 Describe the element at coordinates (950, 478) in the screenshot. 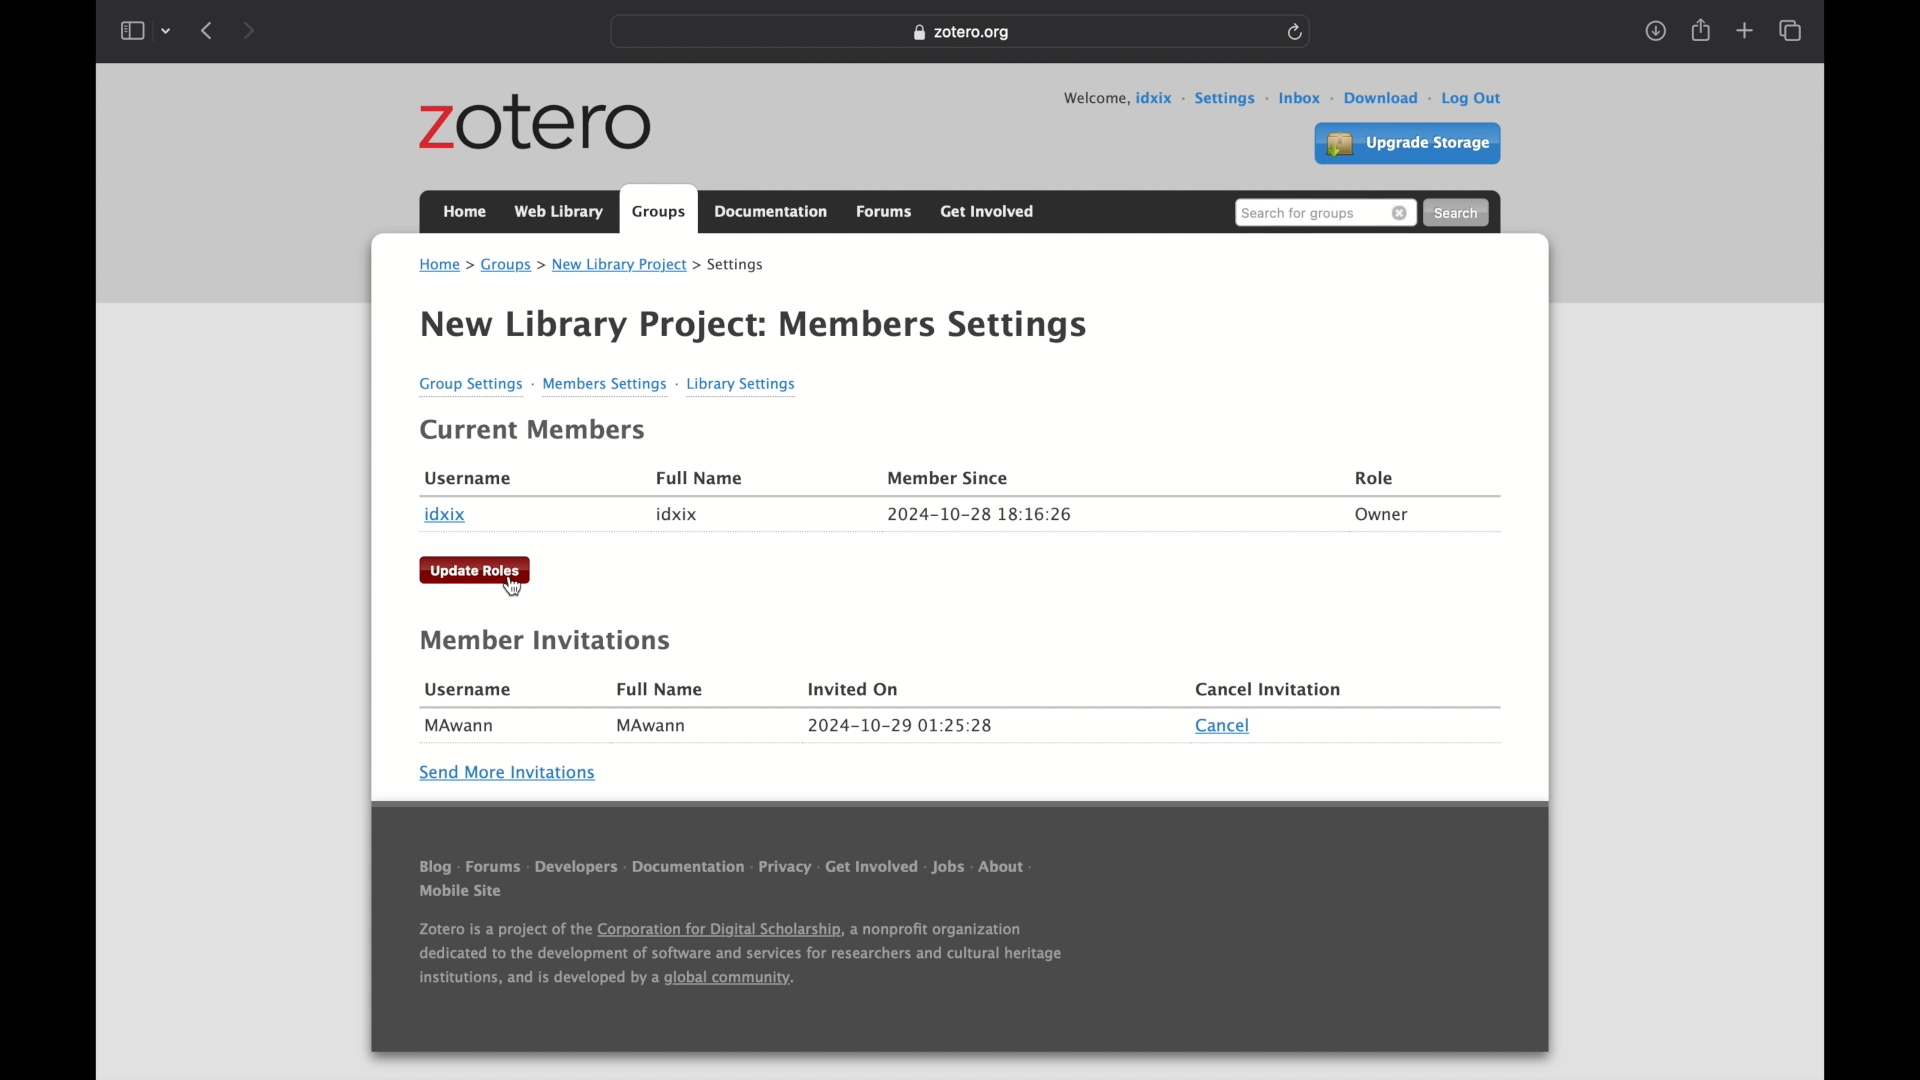

I see `member since` at that location.